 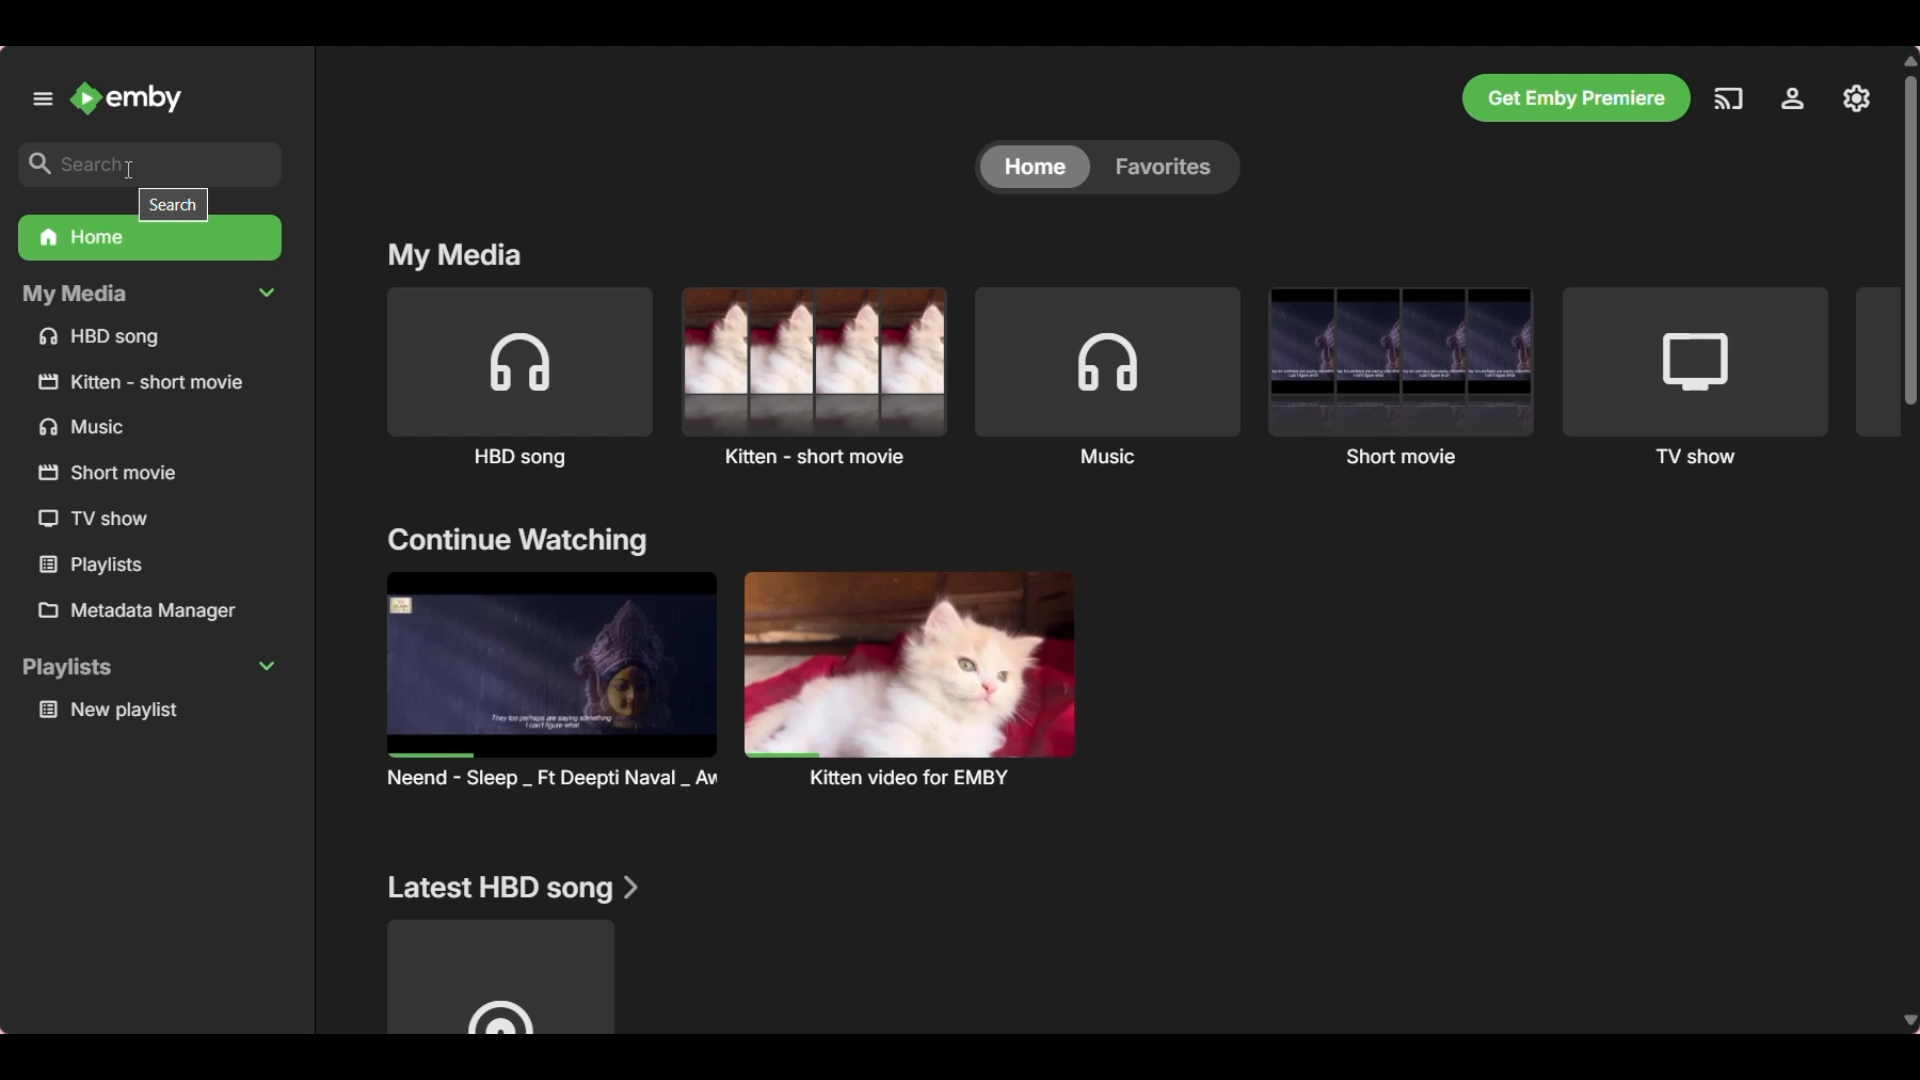 What do you see at coordinates (1107, 167) in the screenshot?
I see `Toggle between Home and Favorites` at bounding box center [1107, 167].